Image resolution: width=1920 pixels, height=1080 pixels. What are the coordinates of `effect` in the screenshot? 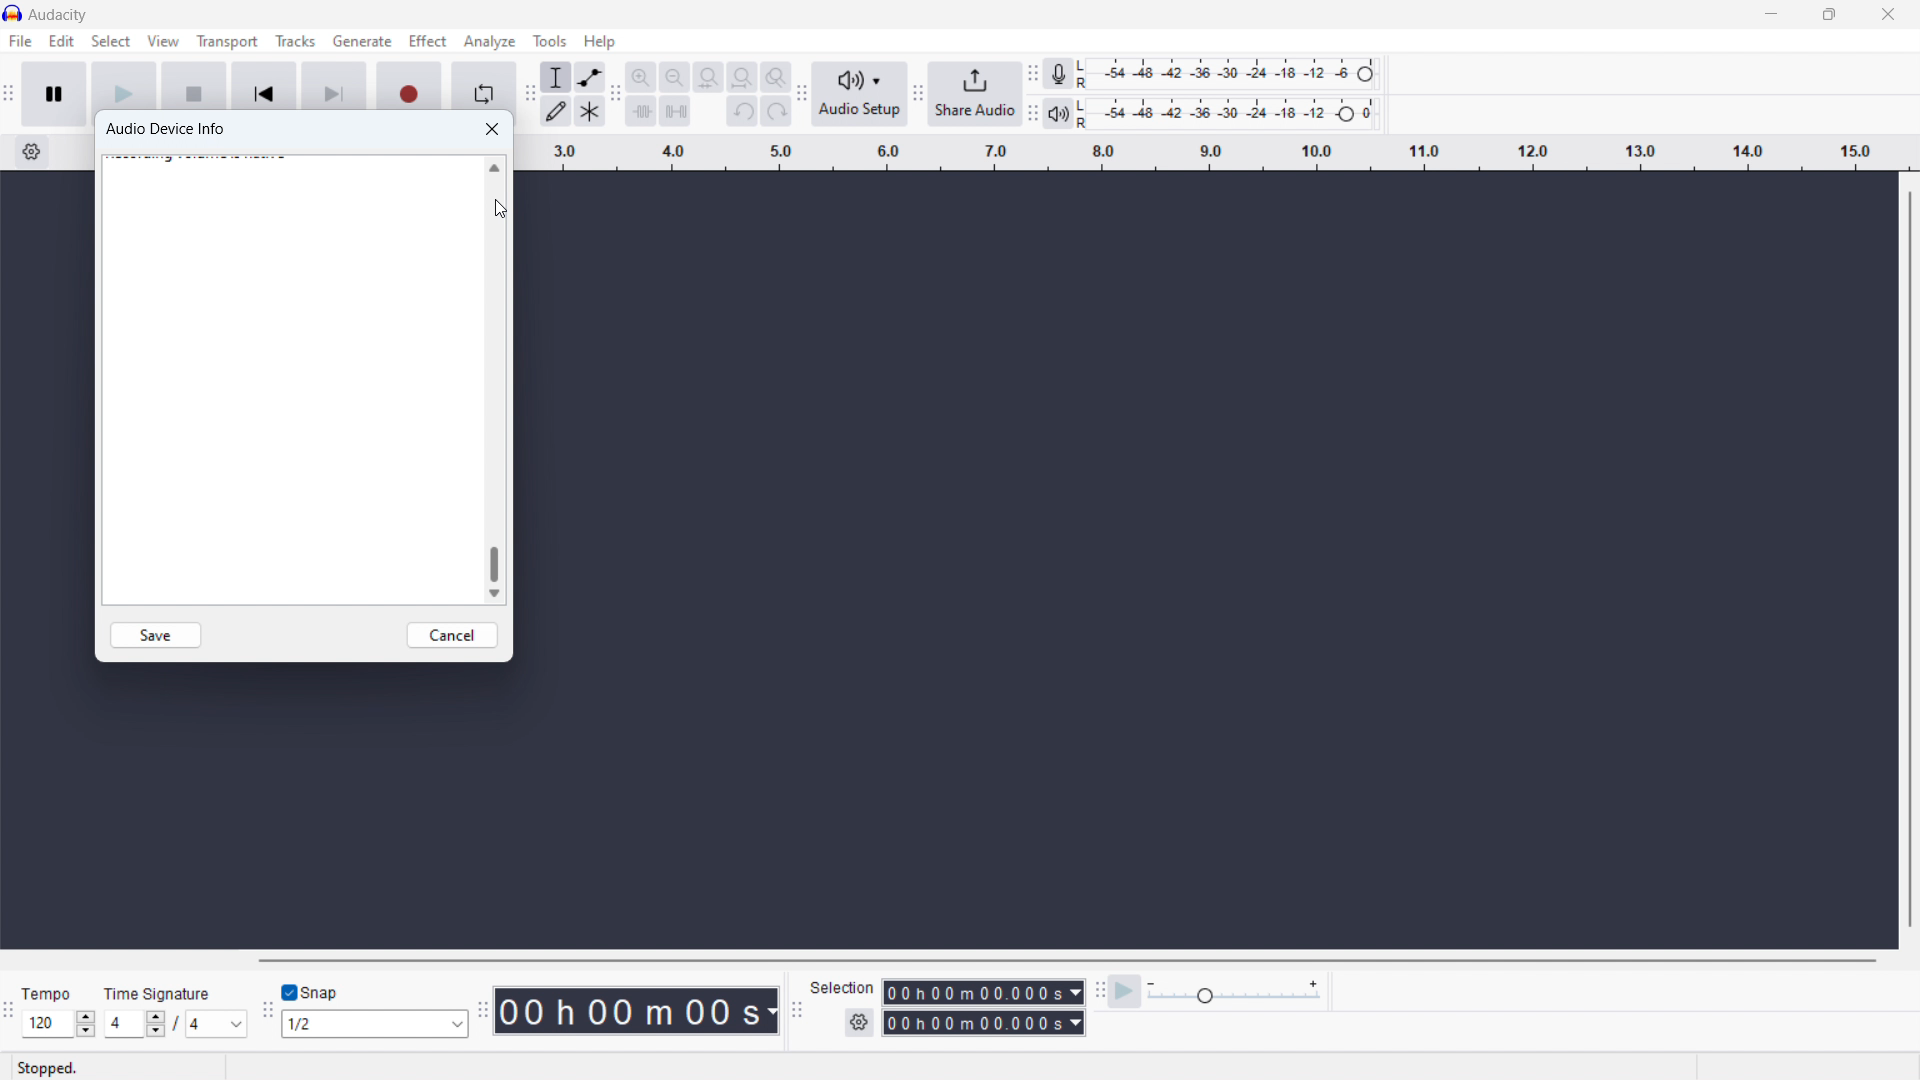 It's located at (428, 40).